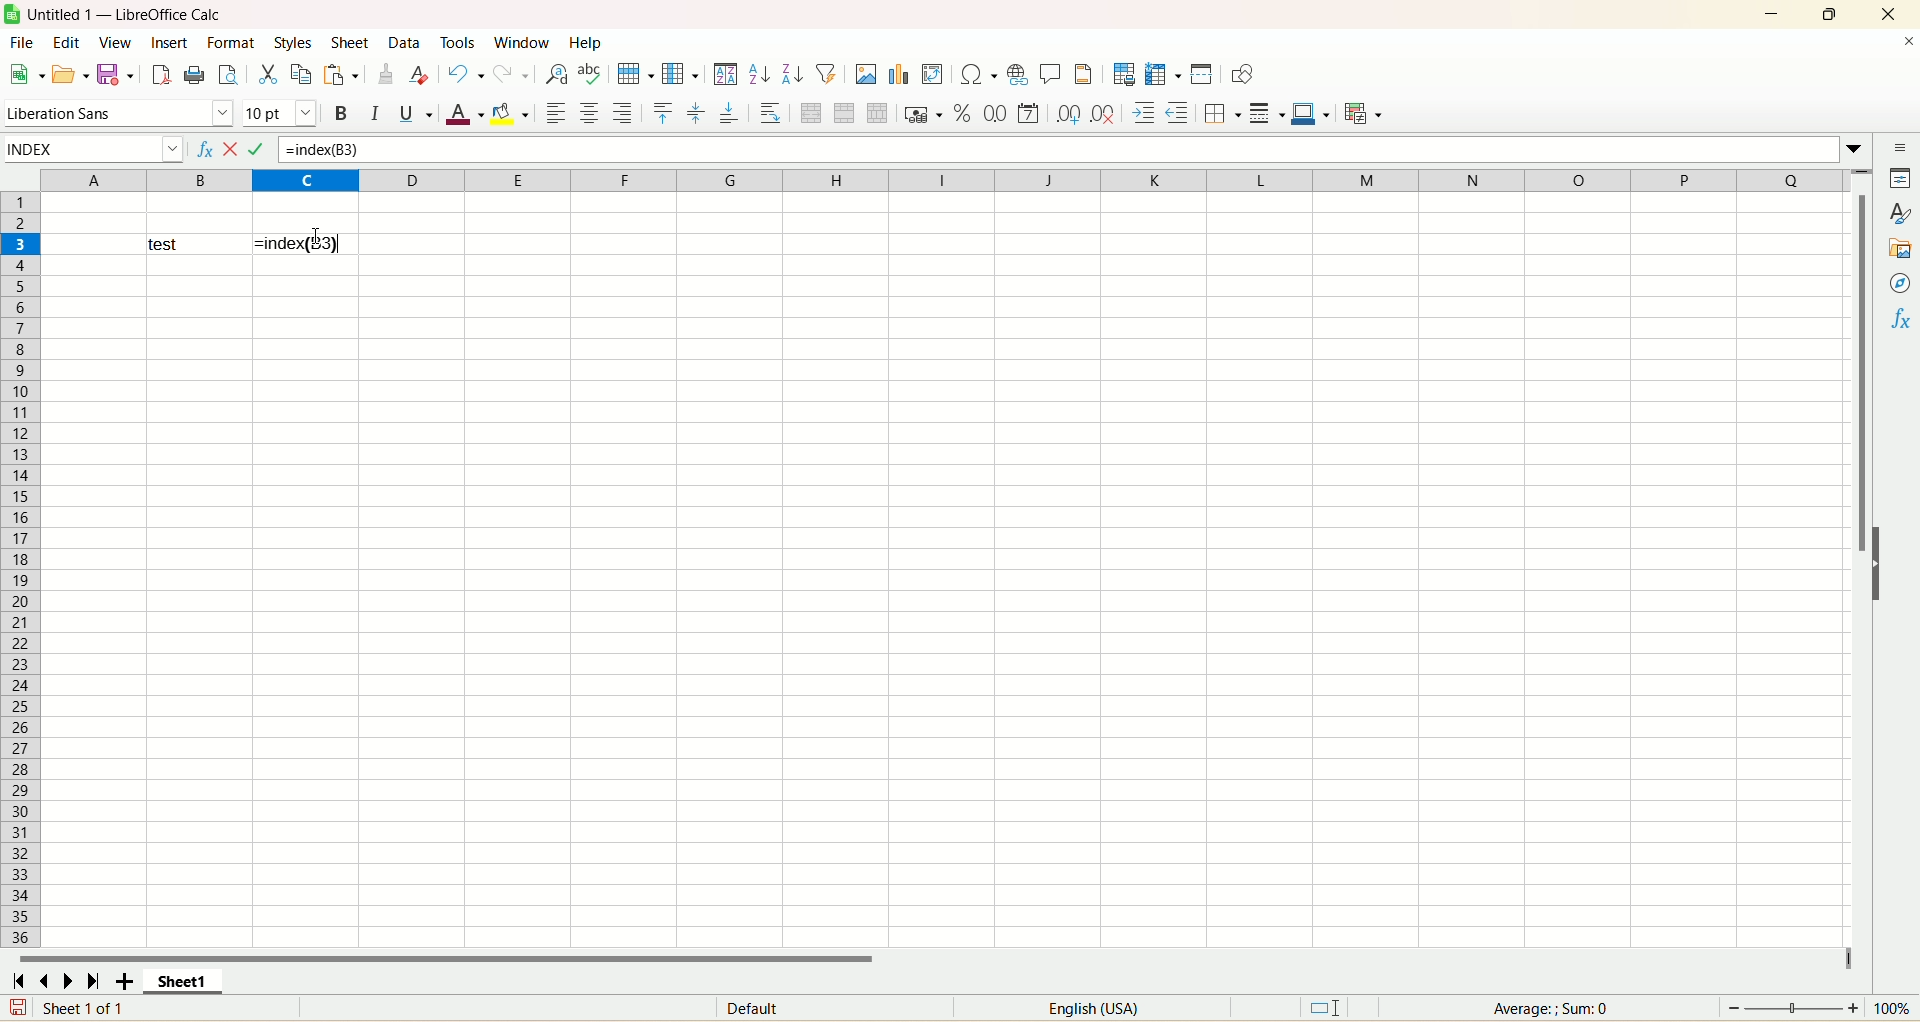 This screenshot has height=1022, width=1920. Describe the element at coordinates (94, 980) in the screenshot. I see `last sheet` at that location.